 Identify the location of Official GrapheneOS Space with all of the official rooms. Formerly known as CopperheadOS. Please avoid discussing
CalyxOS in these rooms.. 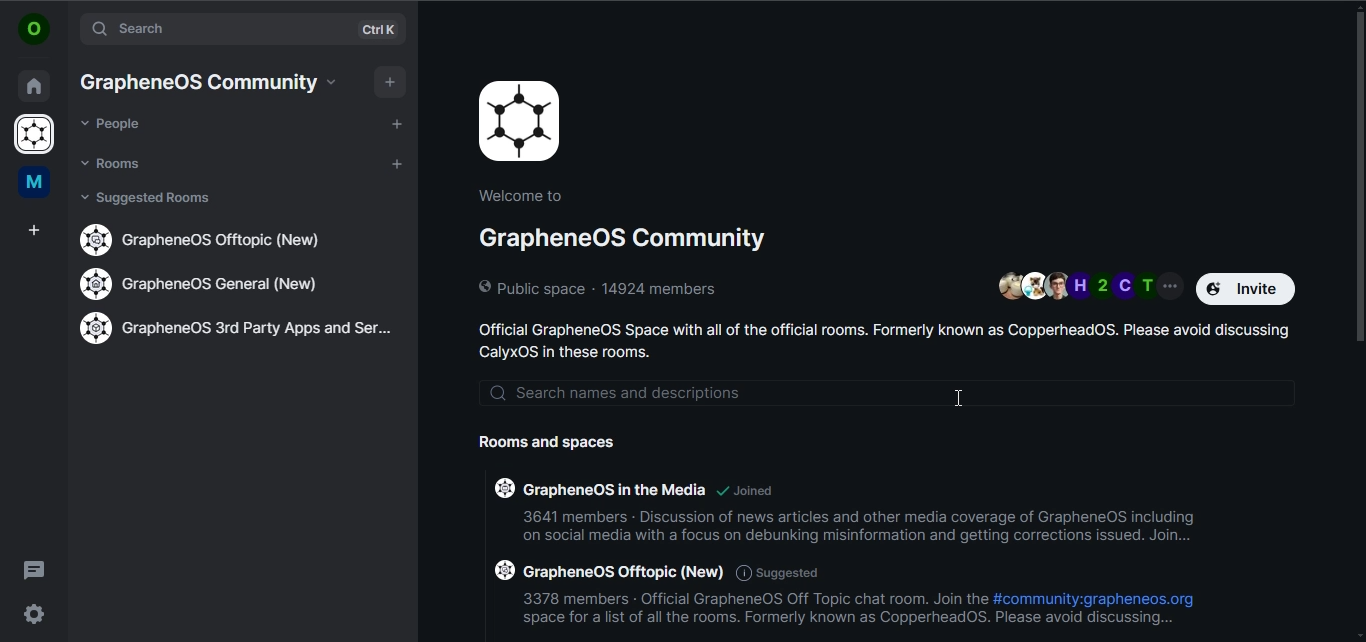
(888, 341).